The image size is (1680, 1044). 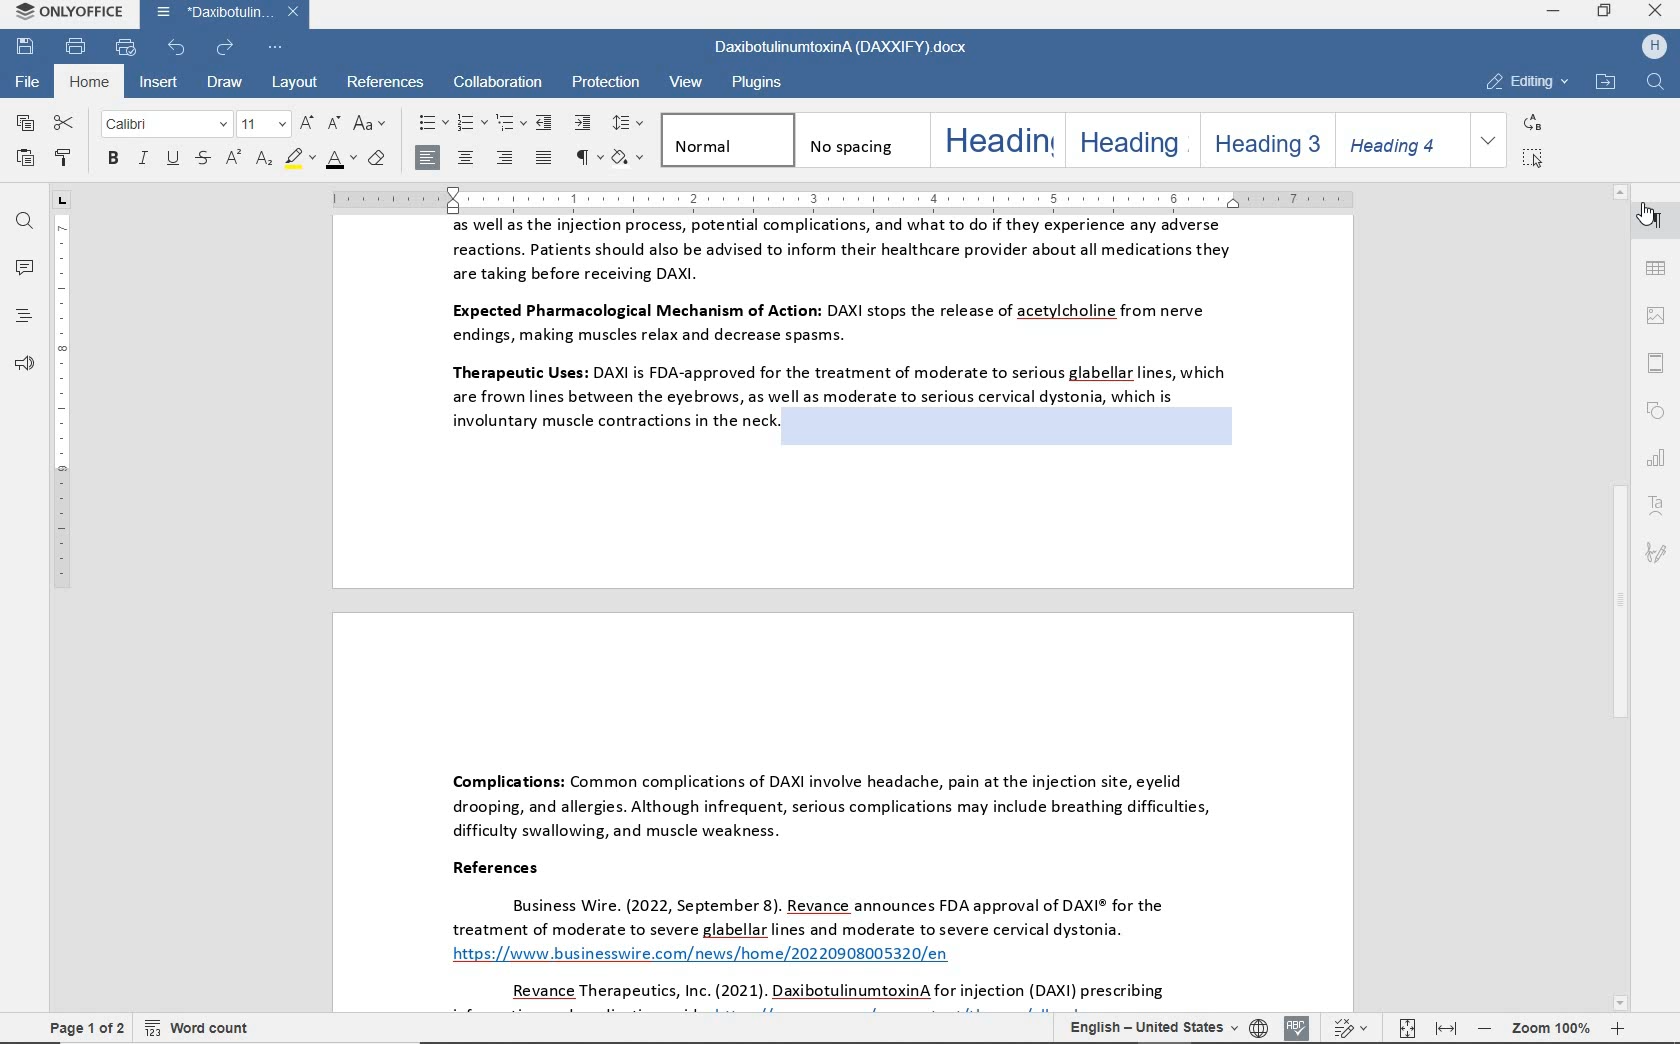 I want to click on open file location, so click(x=1605, y=83).